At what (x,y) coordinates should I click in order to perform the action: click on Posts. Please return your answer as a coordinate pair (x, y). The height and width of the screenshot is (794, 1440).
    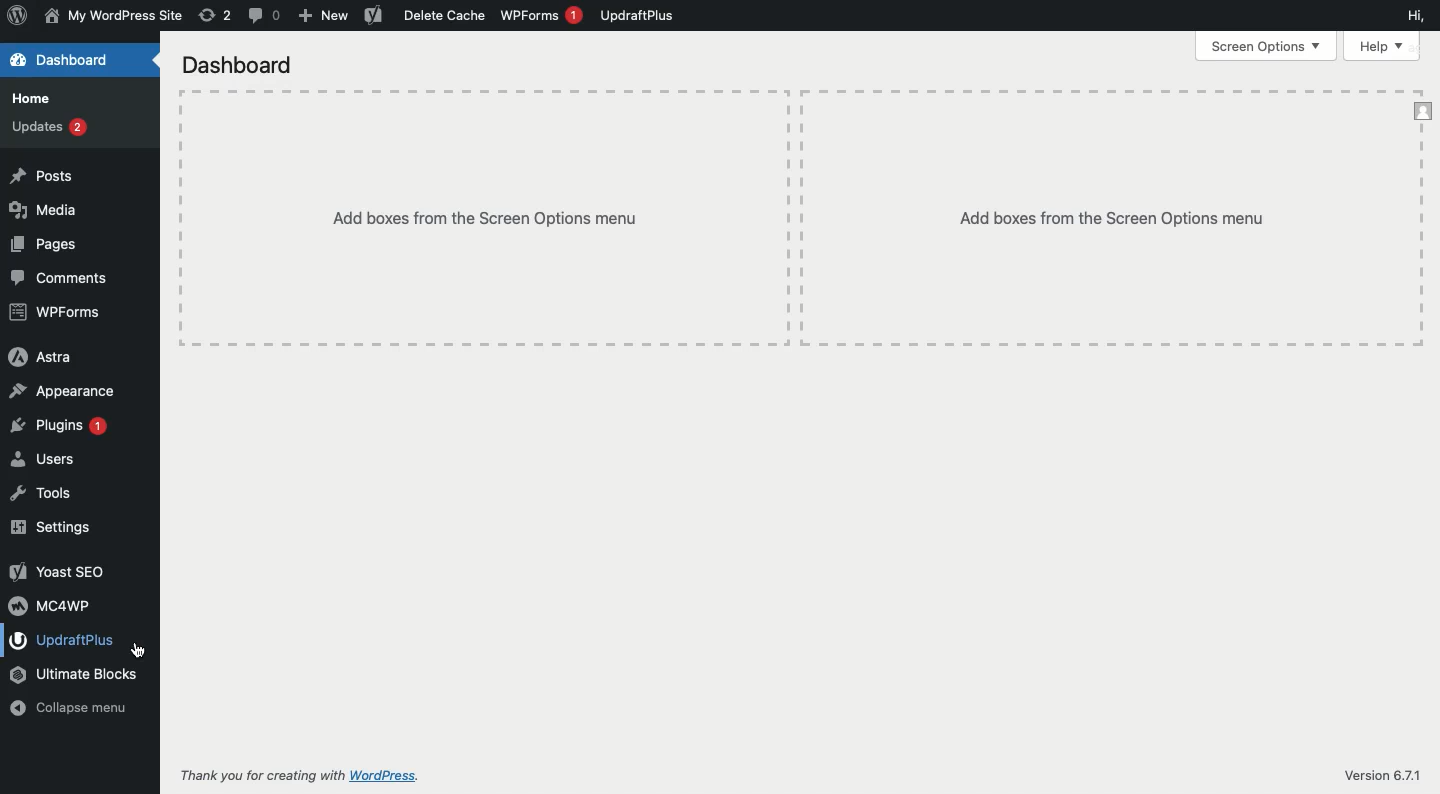
    Looking at the image, I should click on (39, 177).